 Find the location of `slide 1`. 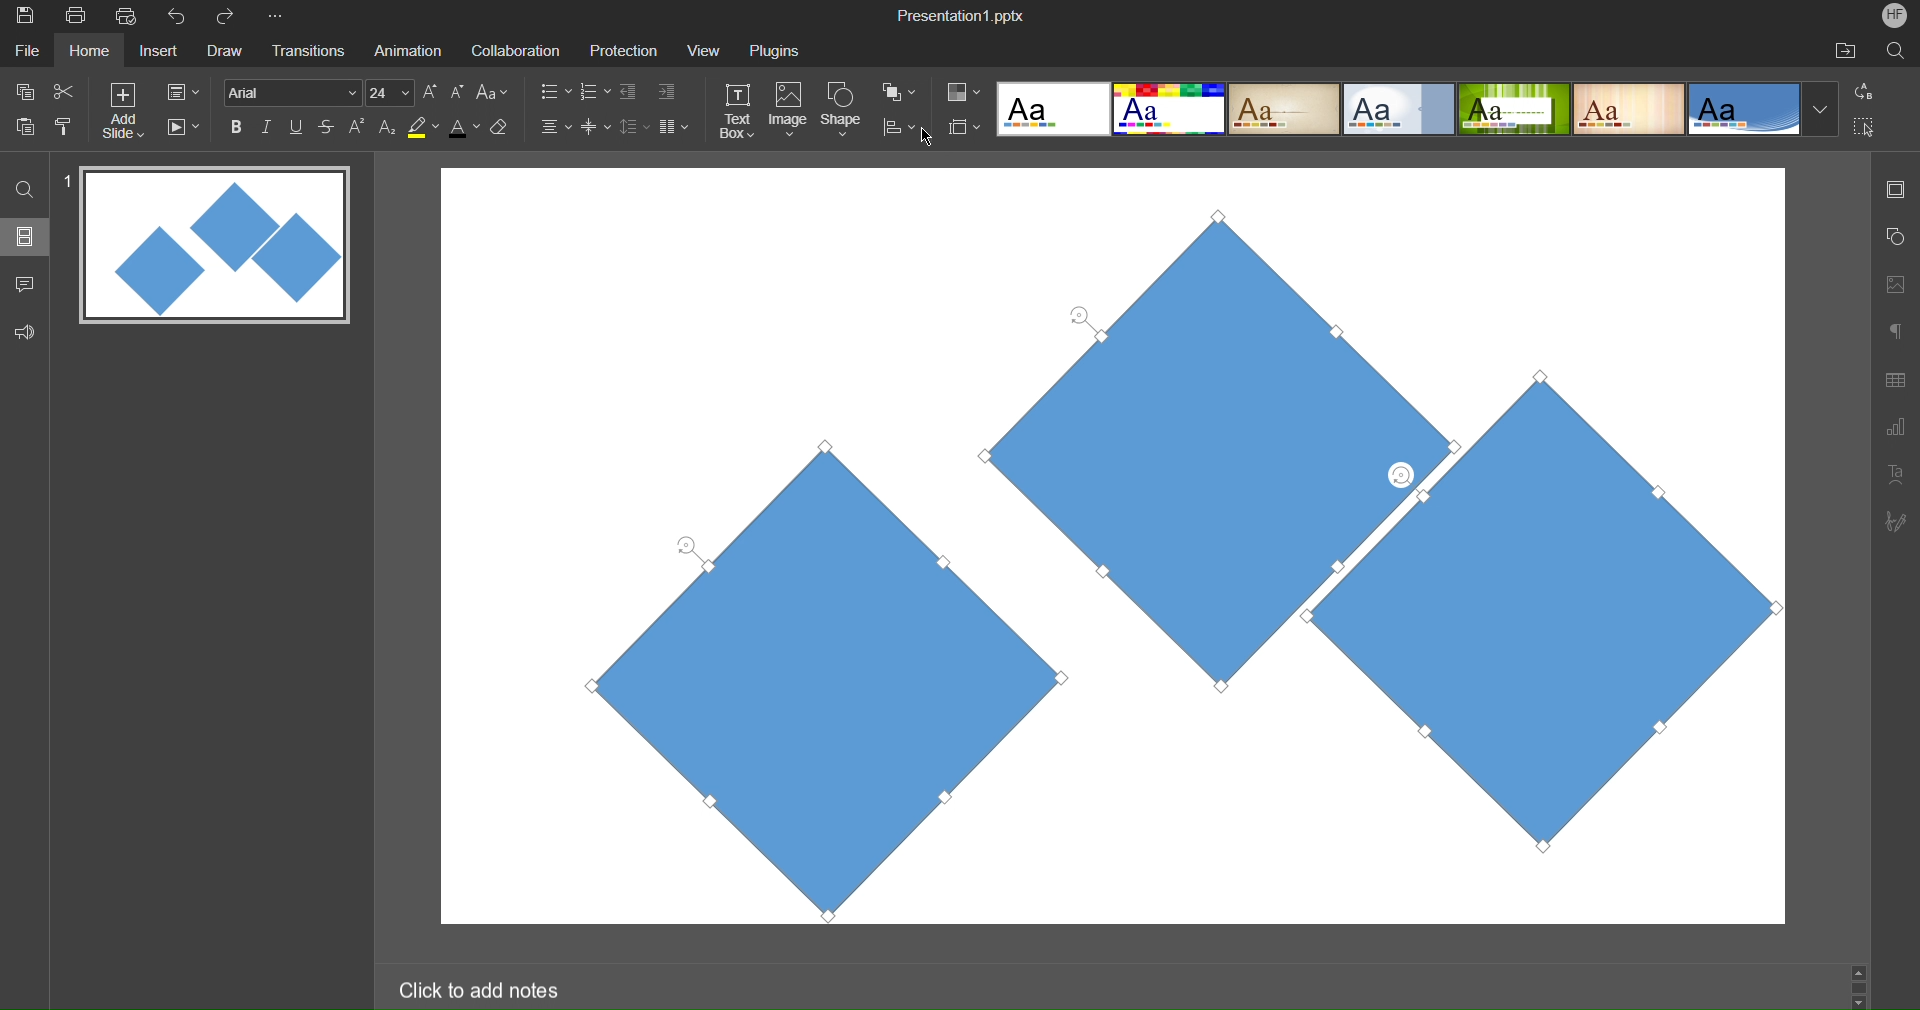

slide 1 is located at coordinates (209, 247).